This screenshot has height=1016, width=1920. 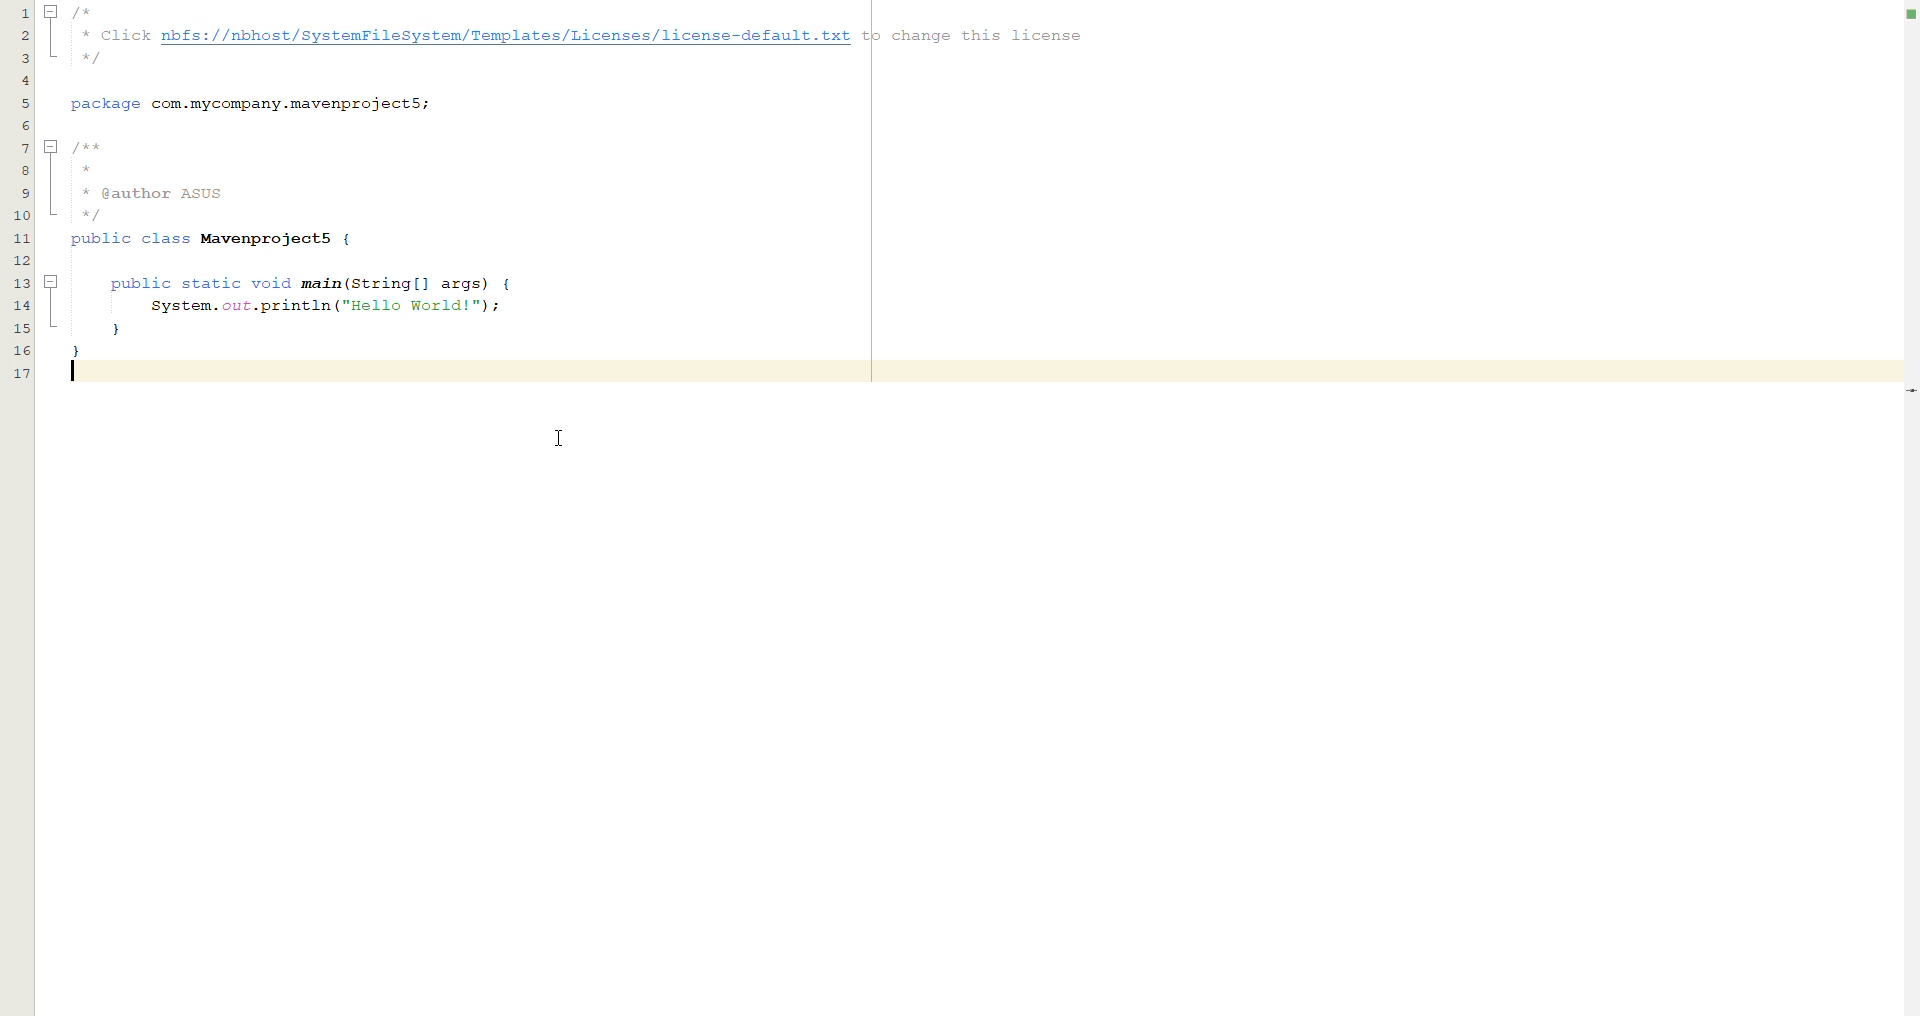 What do you see at coordinates (568, 33) in the screenshot?
I see `/** Click nbfs://nbhost/SystemFileSystem/Templates/Licenses/license-default.txt tp change this license. */` at bounding box center [568, 33].